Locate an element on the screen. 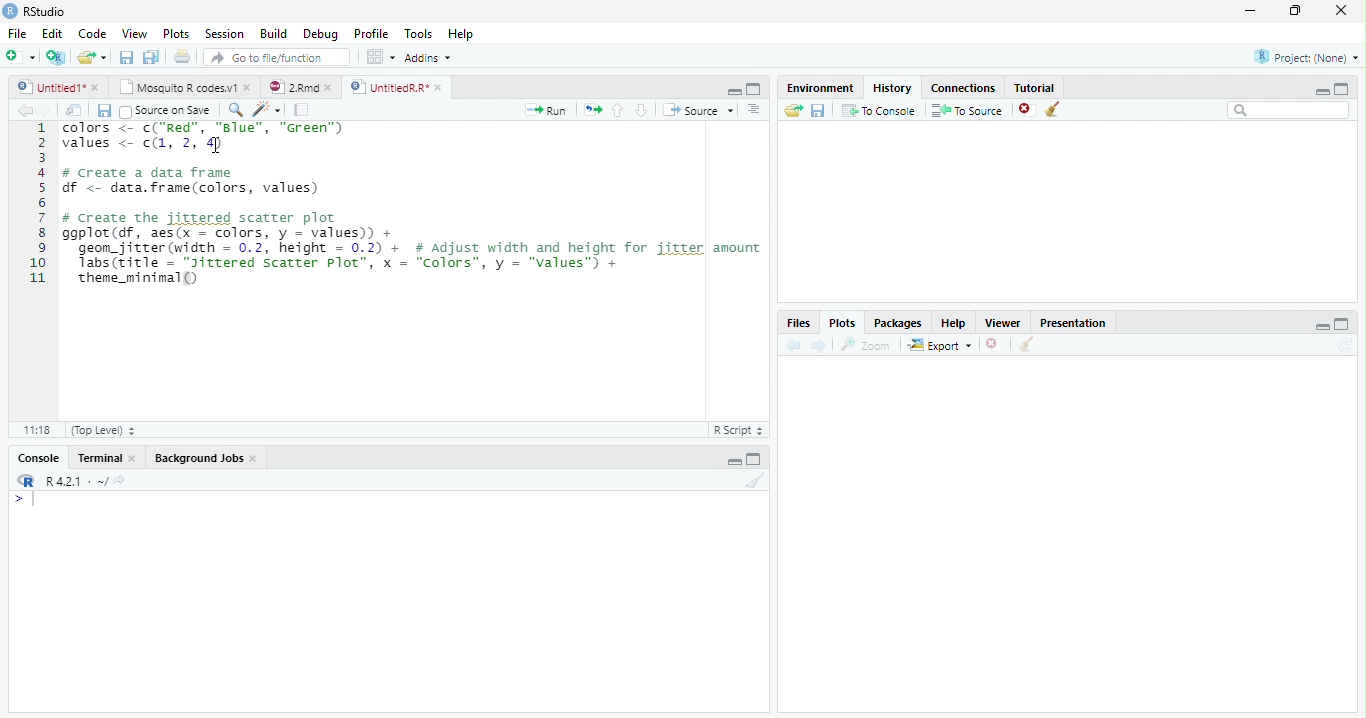  Find/Replace is located at coordinates (236, 109).